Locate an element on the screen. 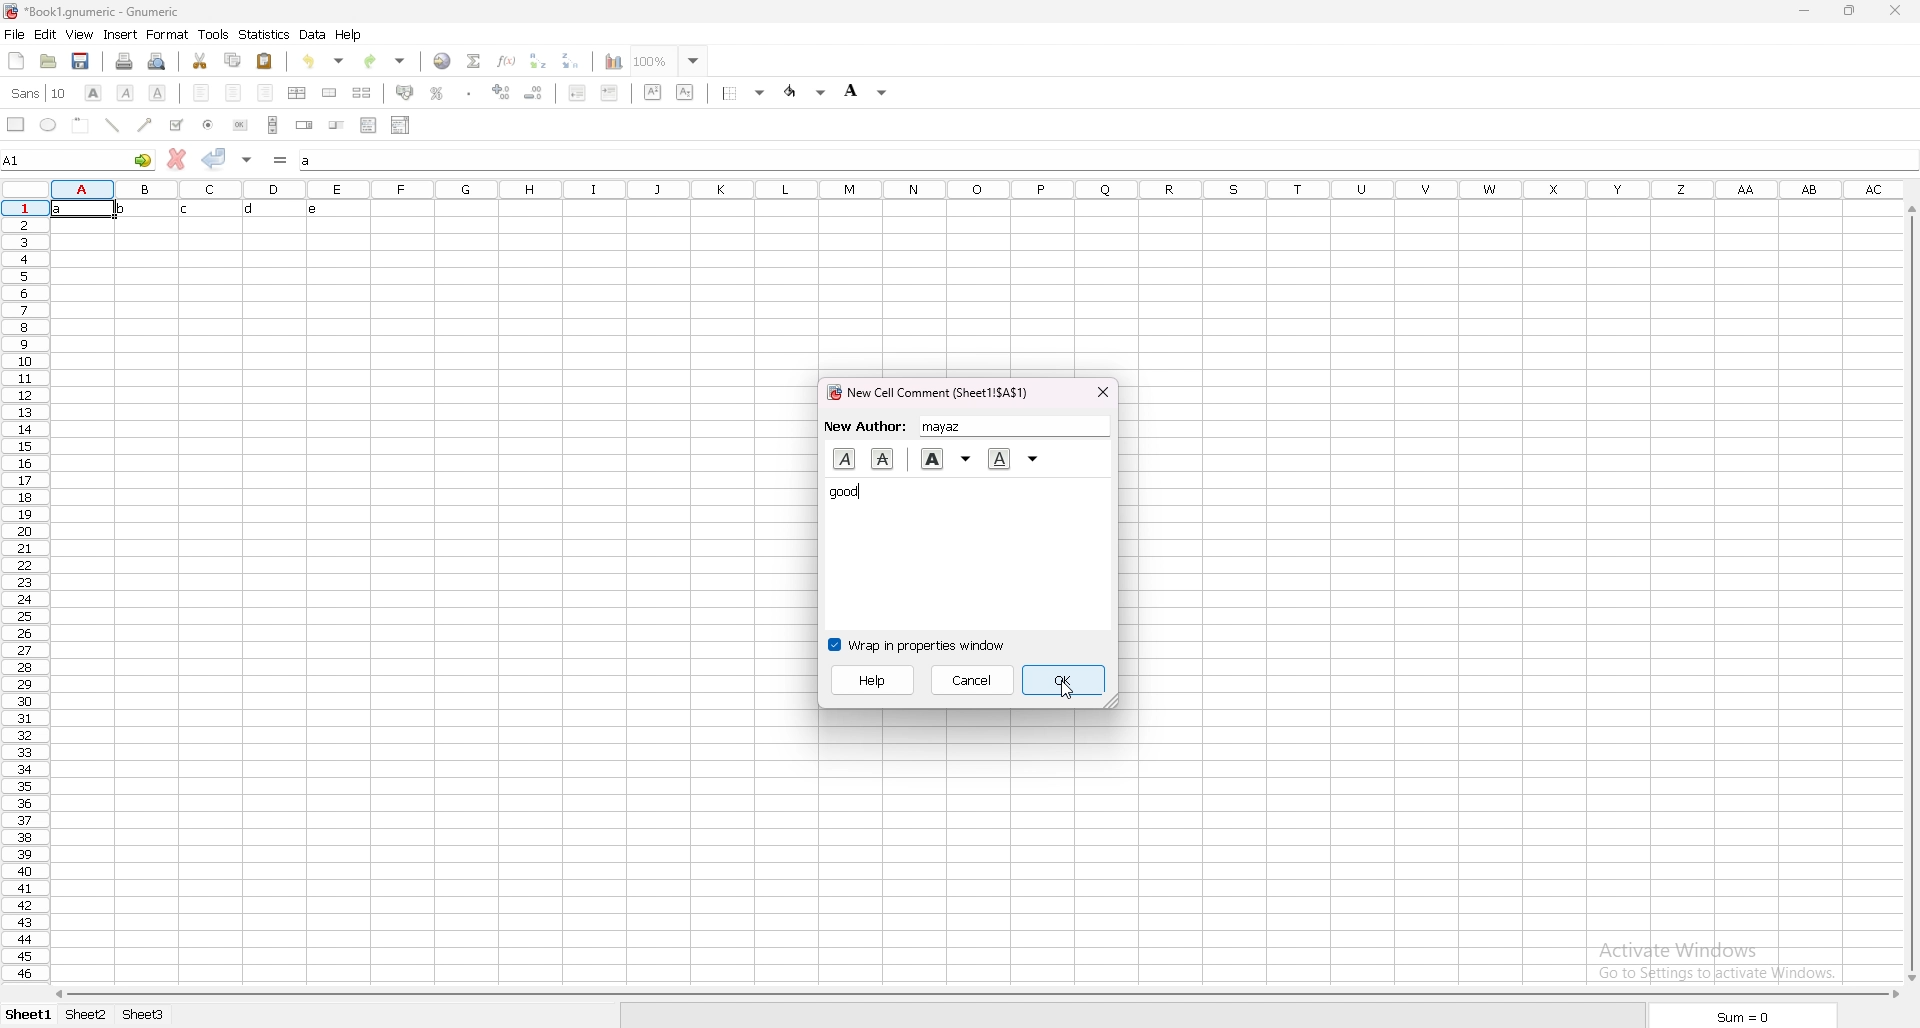  accept change in multiple cell is located at coordinates (247, 160).